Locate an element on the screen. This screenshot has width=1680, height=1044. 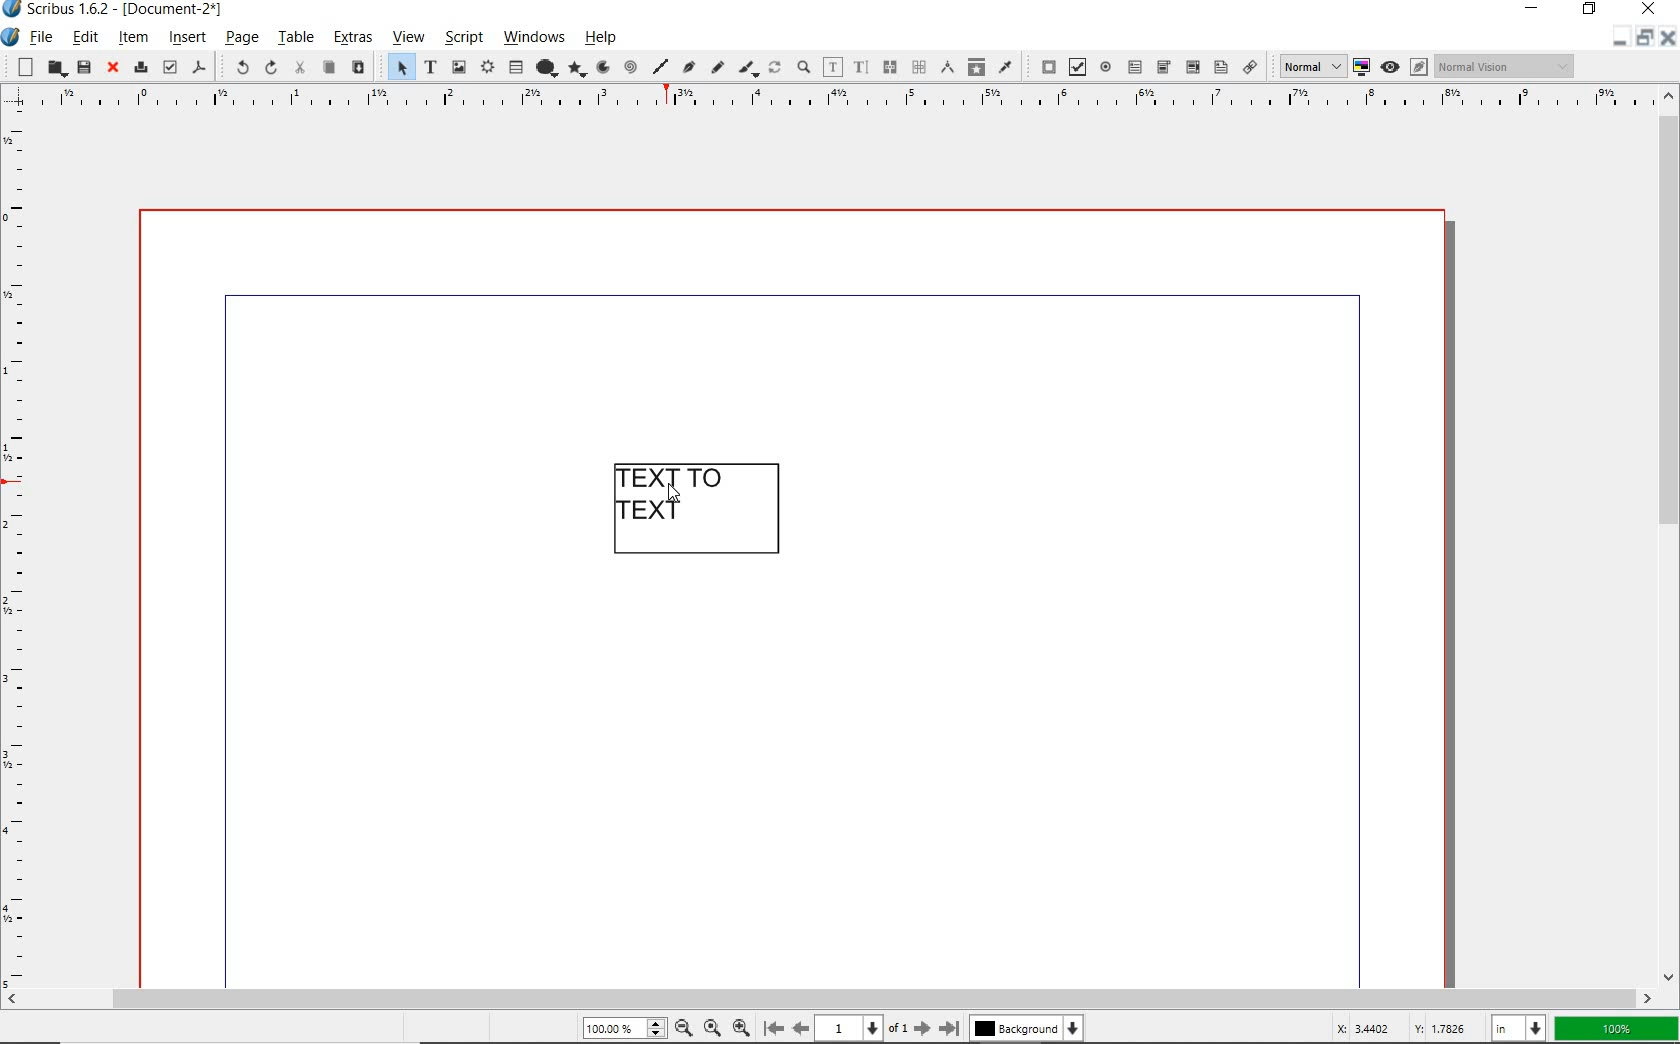
pdf combo box is located at coordinates (1163, 66).